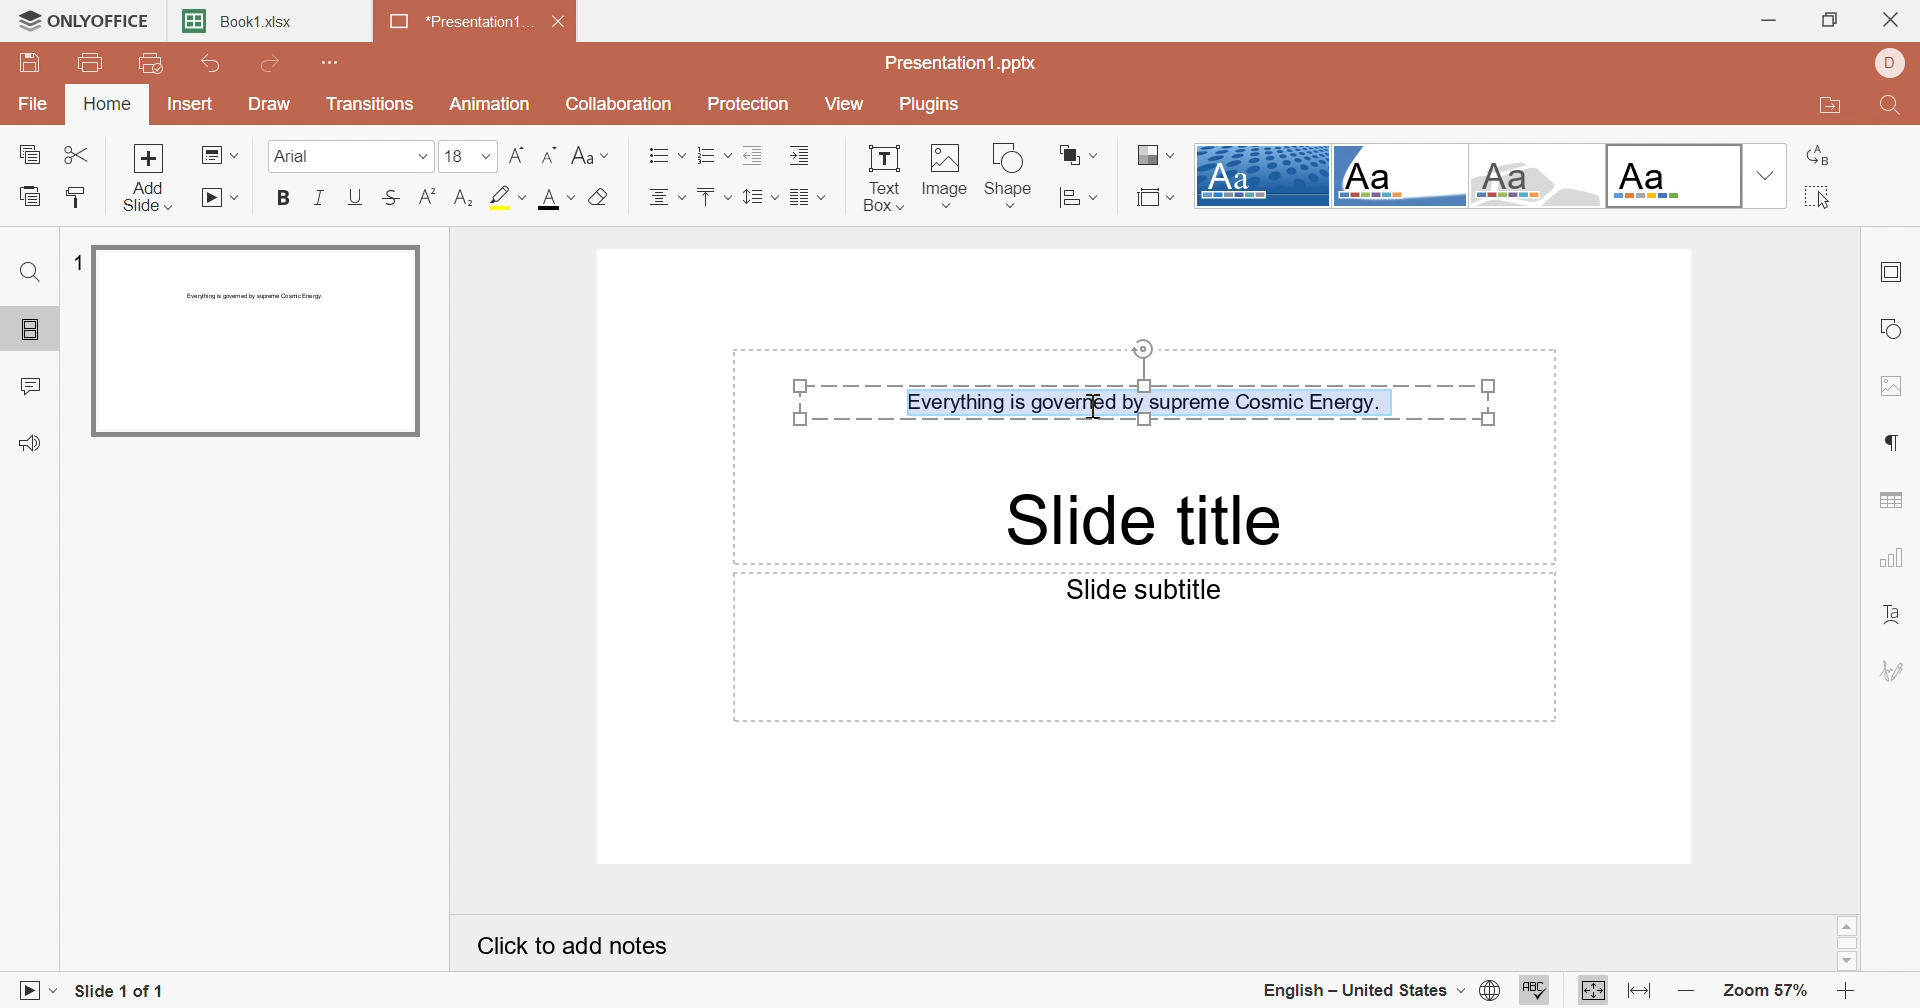 The height and width of the screenshot is (1008, 1920). I want to click on Start slideshow, so click(35, 993).